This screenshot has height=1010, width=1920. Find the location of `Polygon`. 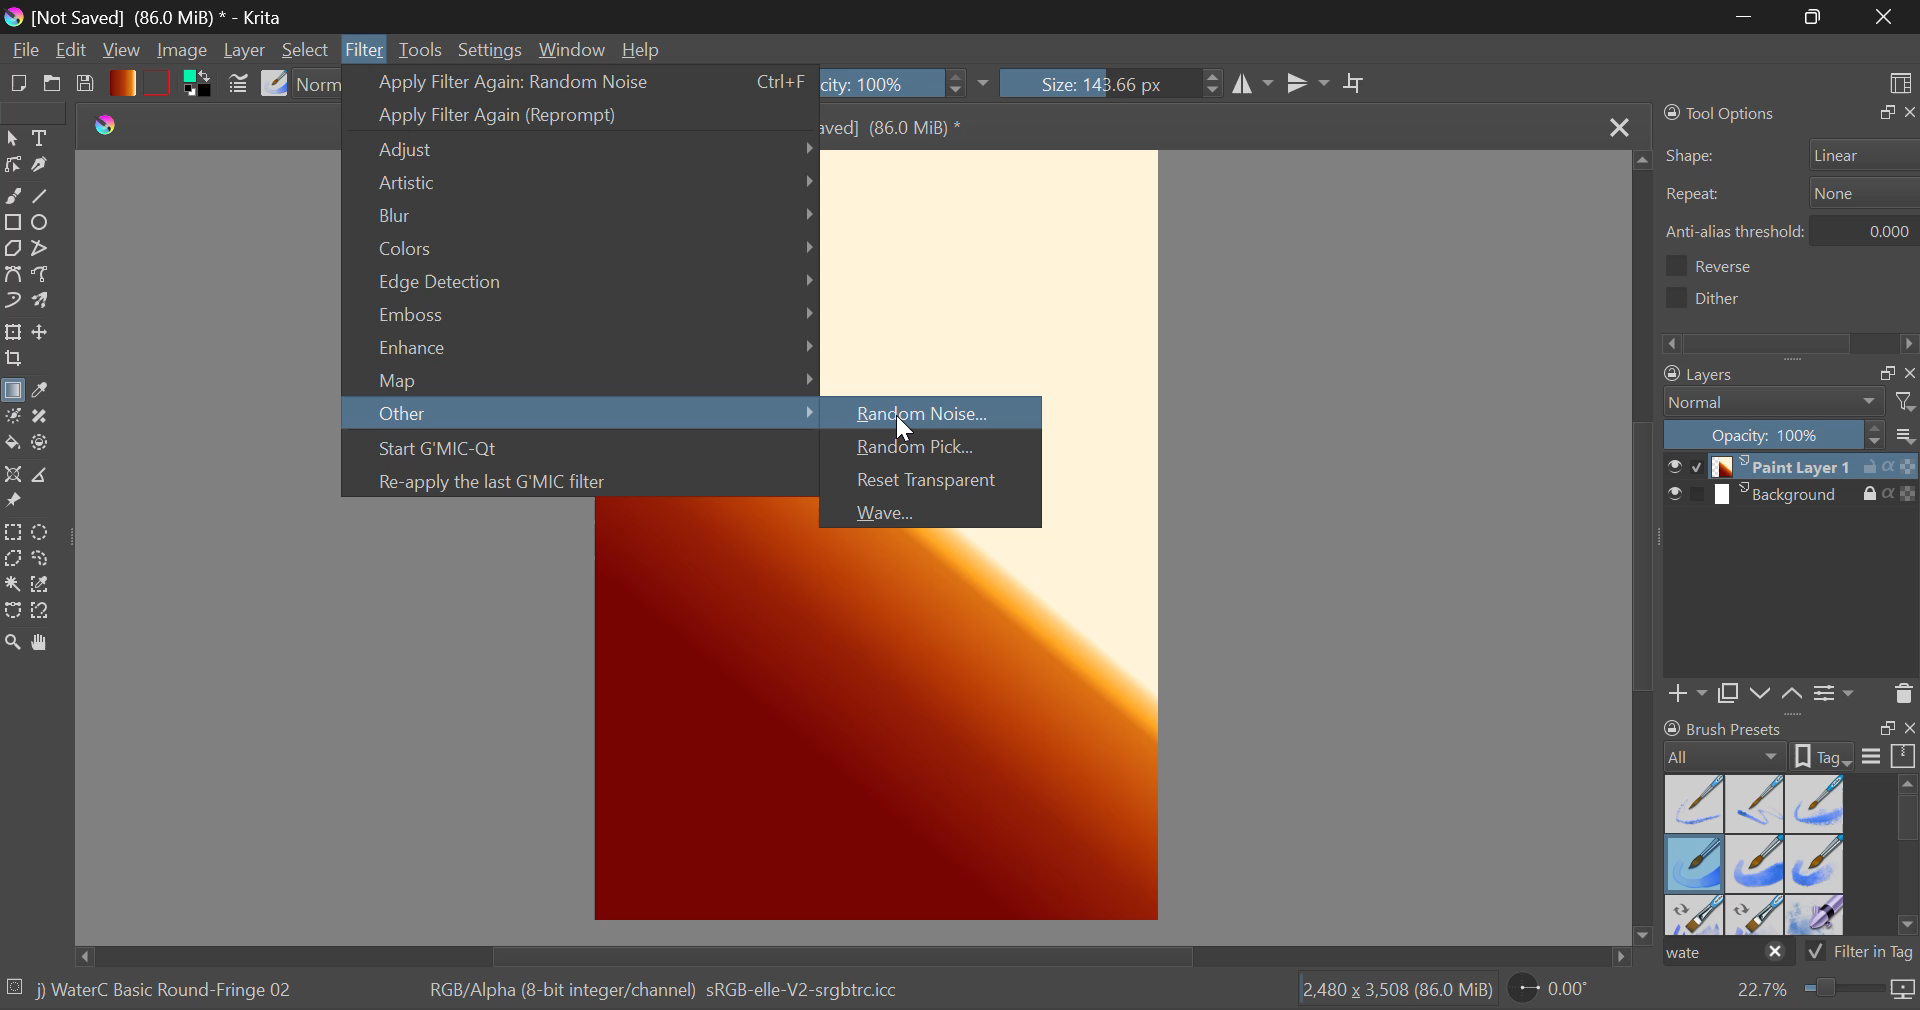

Polygon is located at coordinates (12, 248).